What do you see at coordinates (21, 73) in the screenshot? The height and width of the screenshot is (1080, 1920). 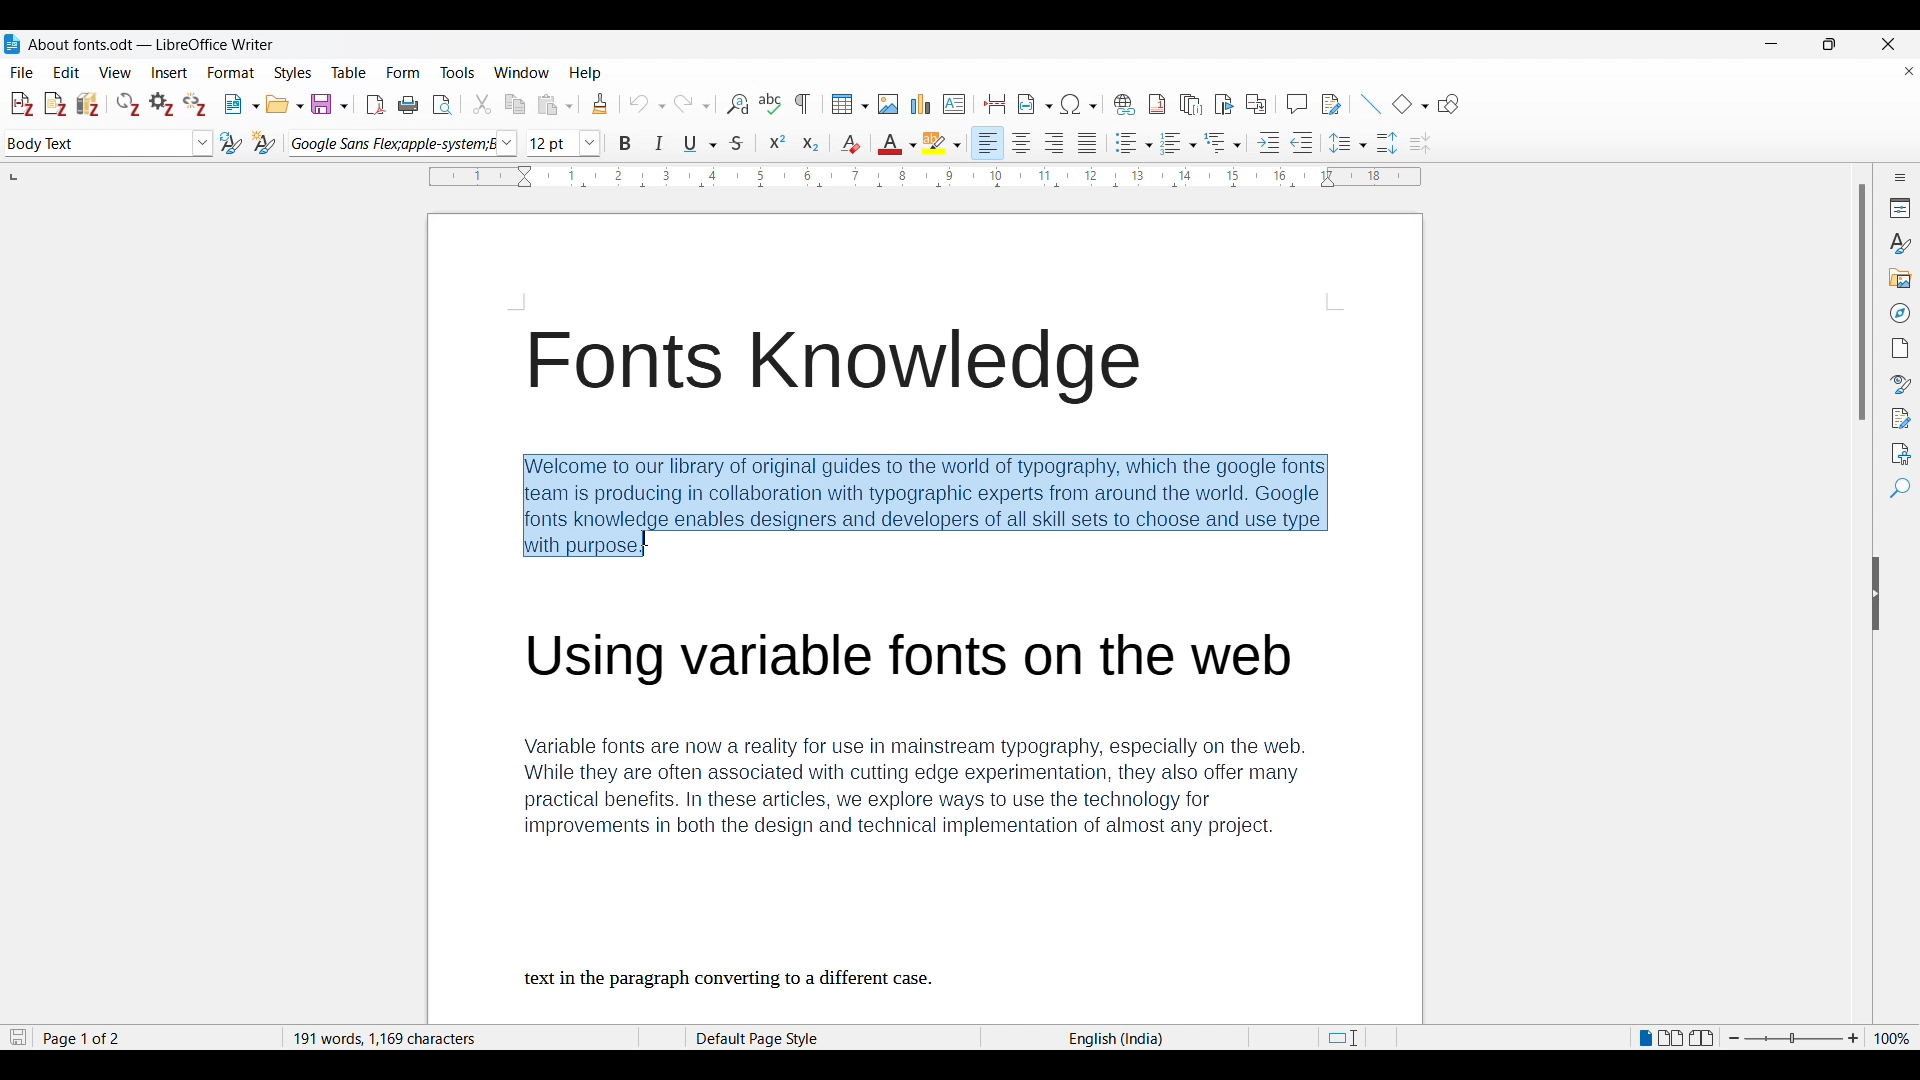 I see `File menu` at bounding box center [21, 73].